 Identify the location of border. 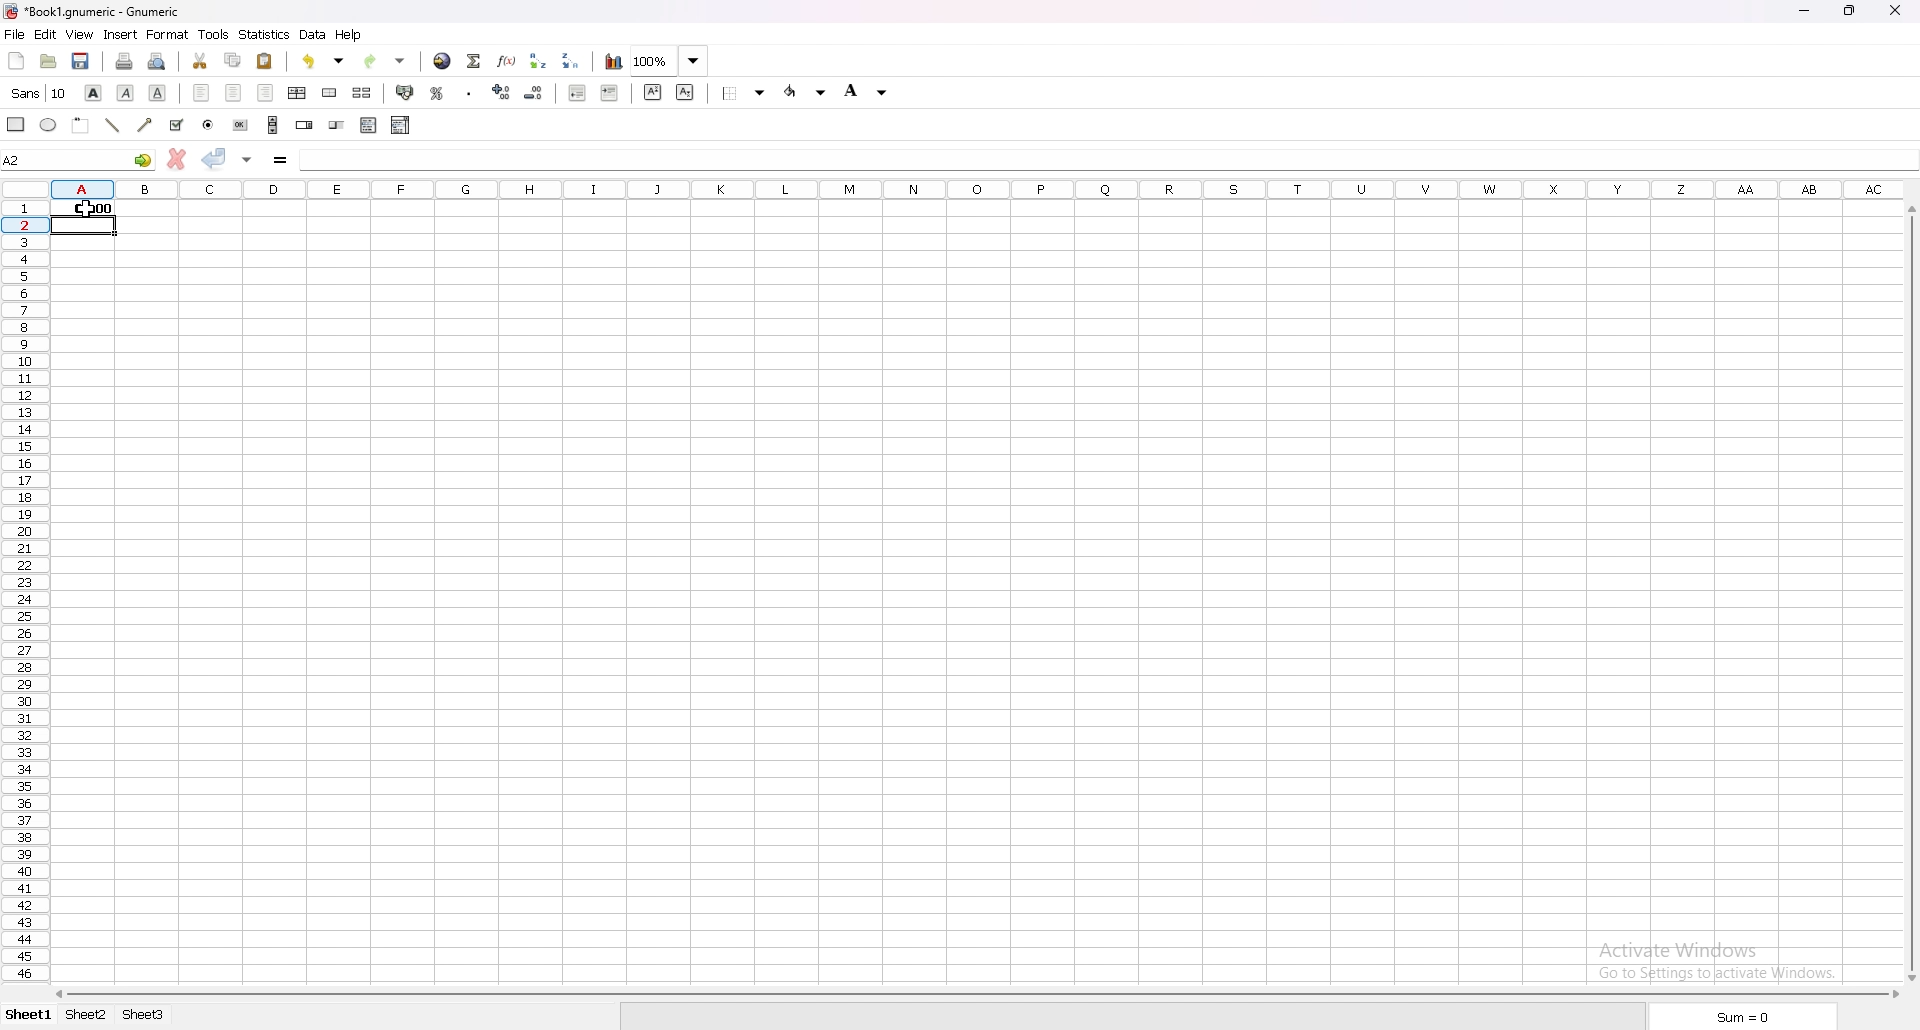
(744, 94).